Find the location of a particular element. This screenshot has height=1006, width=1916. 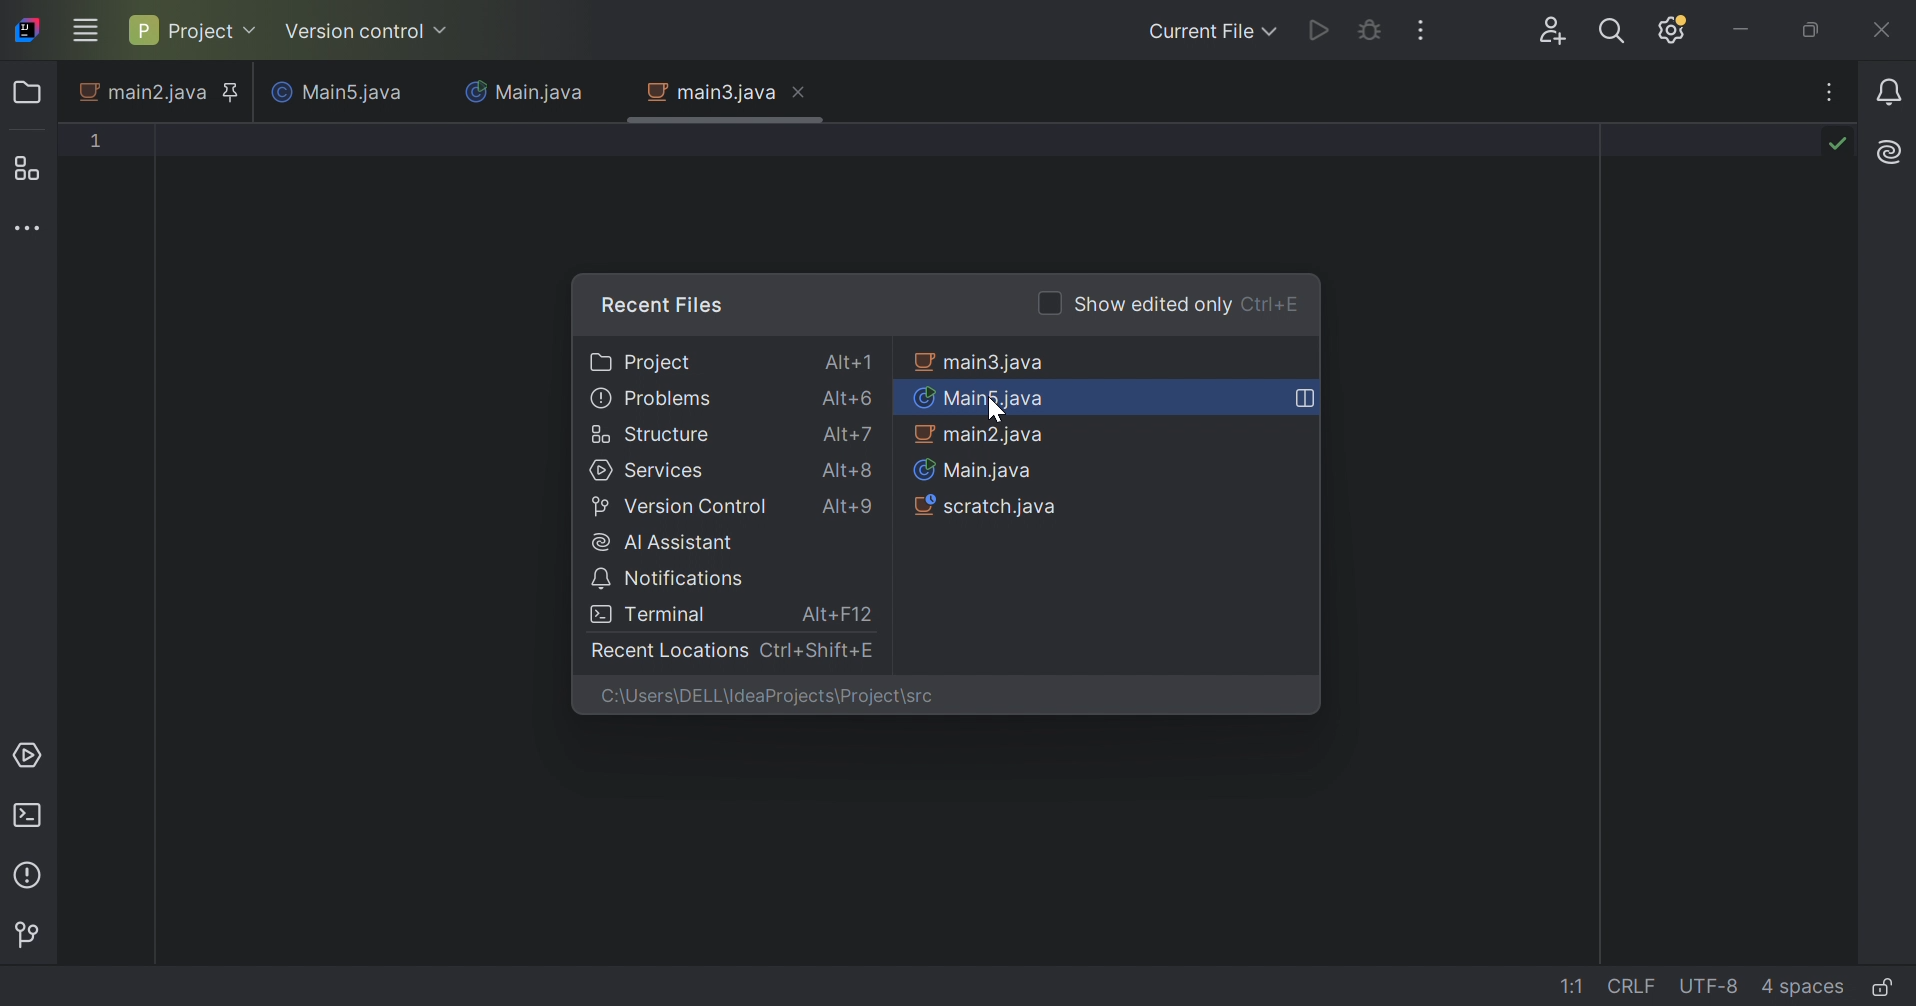

Recent files, tab actions, and more is located at coordinates (1831, 93).